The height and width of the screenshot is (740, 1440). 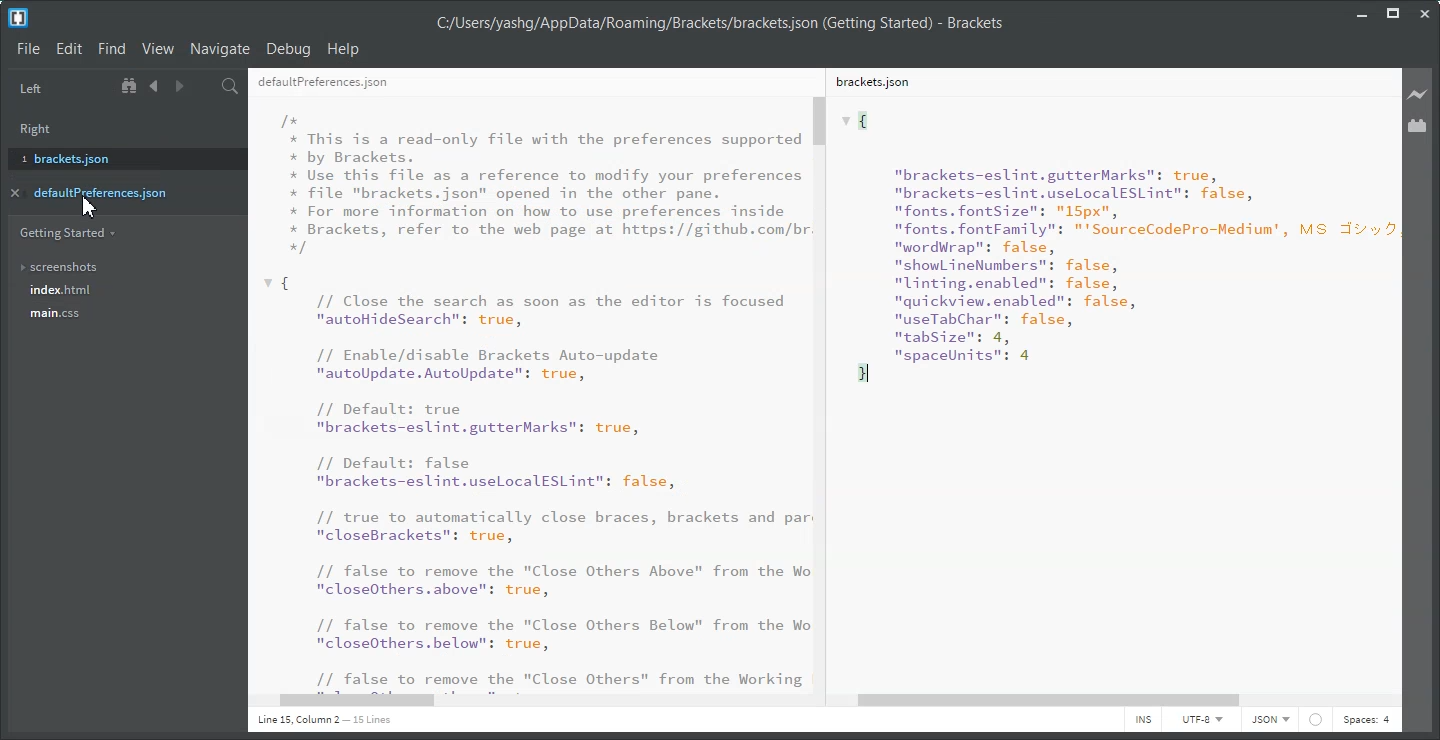 What do you see at coordinates (177, 87) in the screenshot?
I see `Navigate Forward` at bounding box center [177, 87].